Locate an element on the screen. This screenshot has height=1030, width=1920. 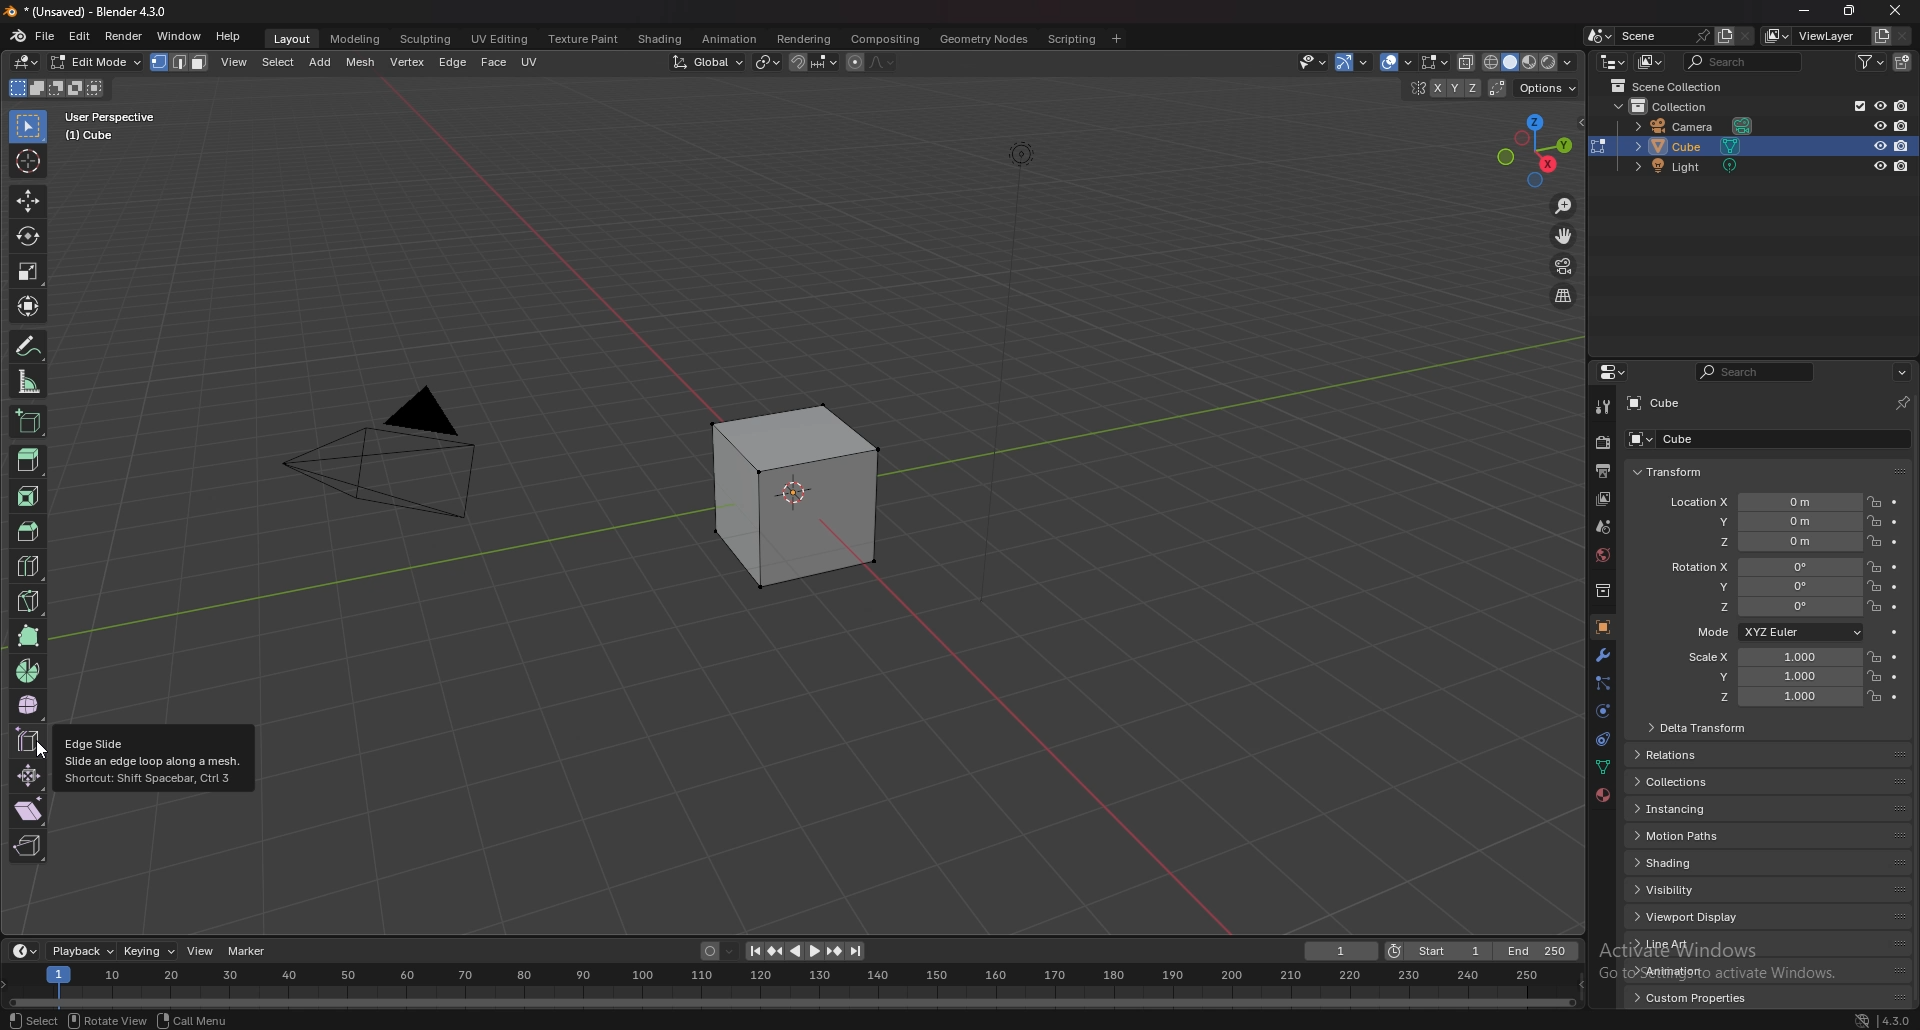
search is located at coordinates (1744, 61).